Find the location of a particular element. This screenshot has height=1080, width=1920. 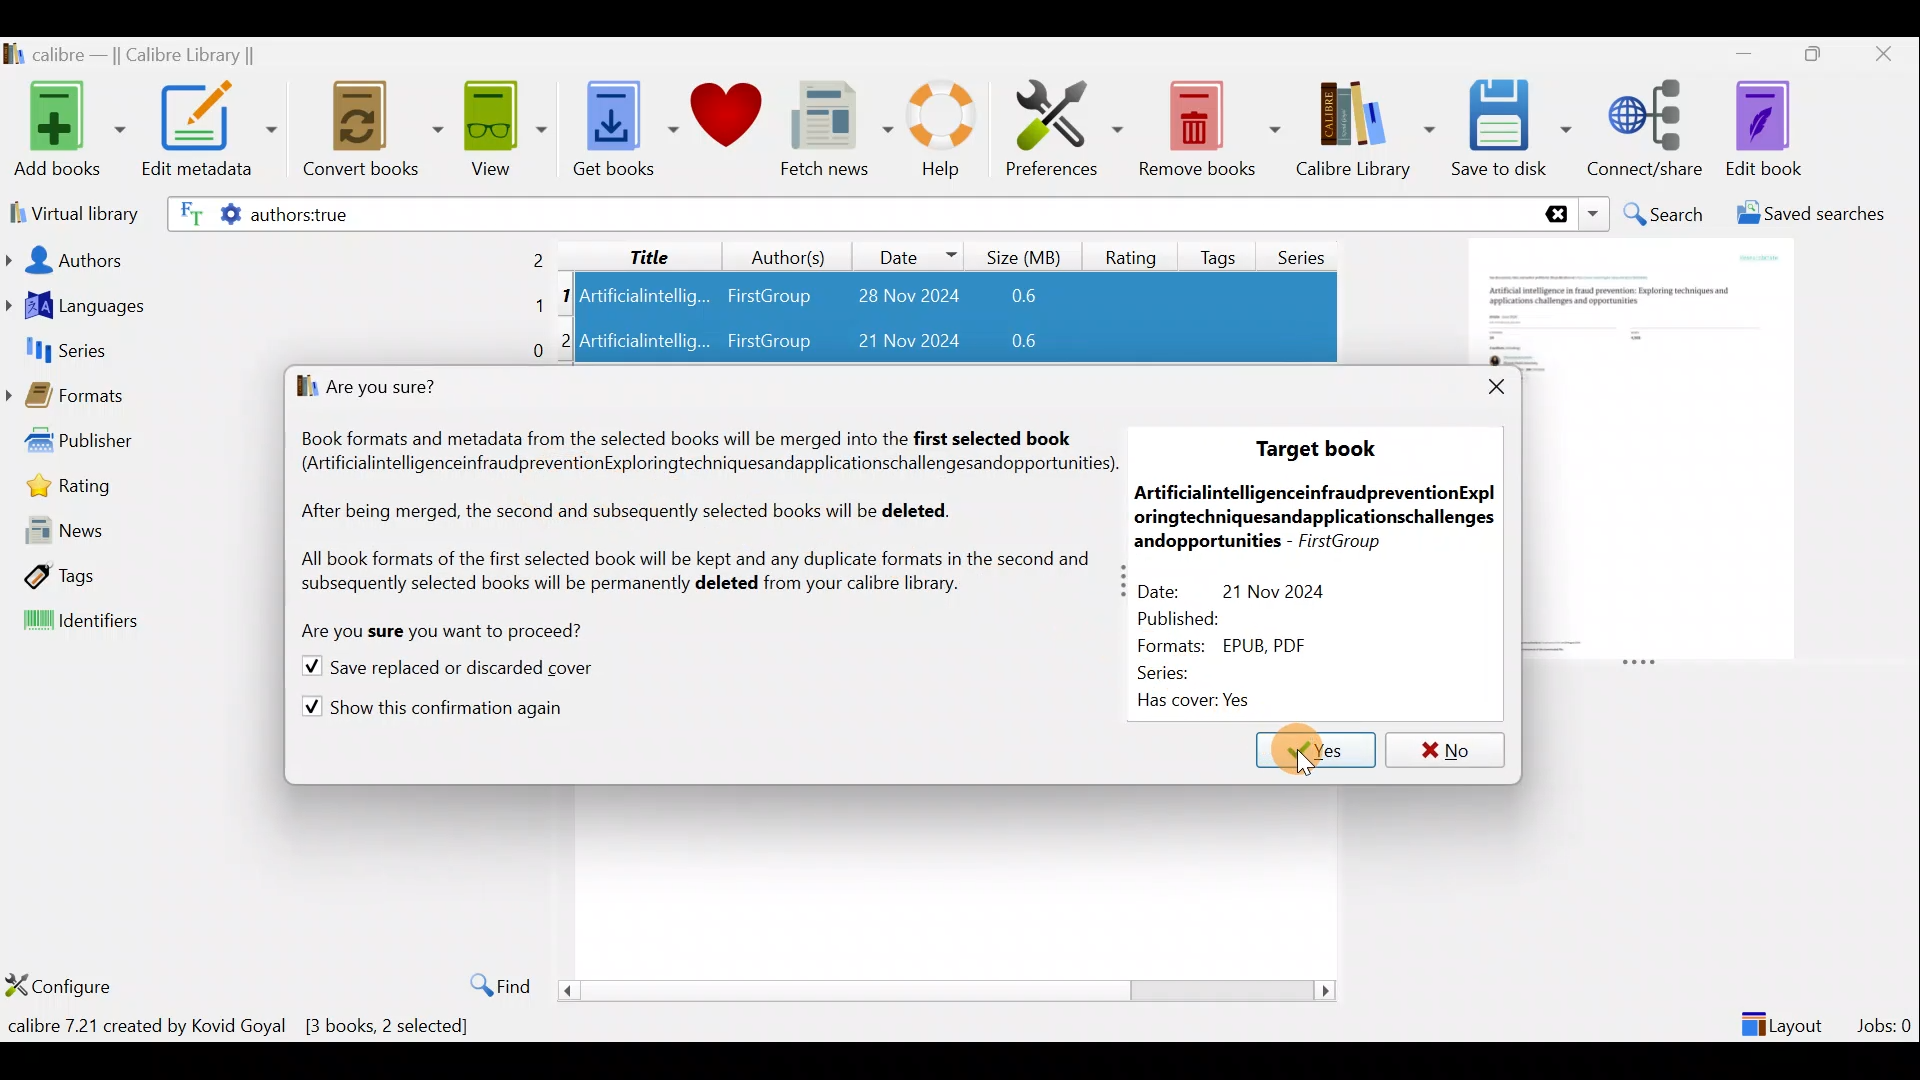

0.6 is located at coordinates (1031, 297).